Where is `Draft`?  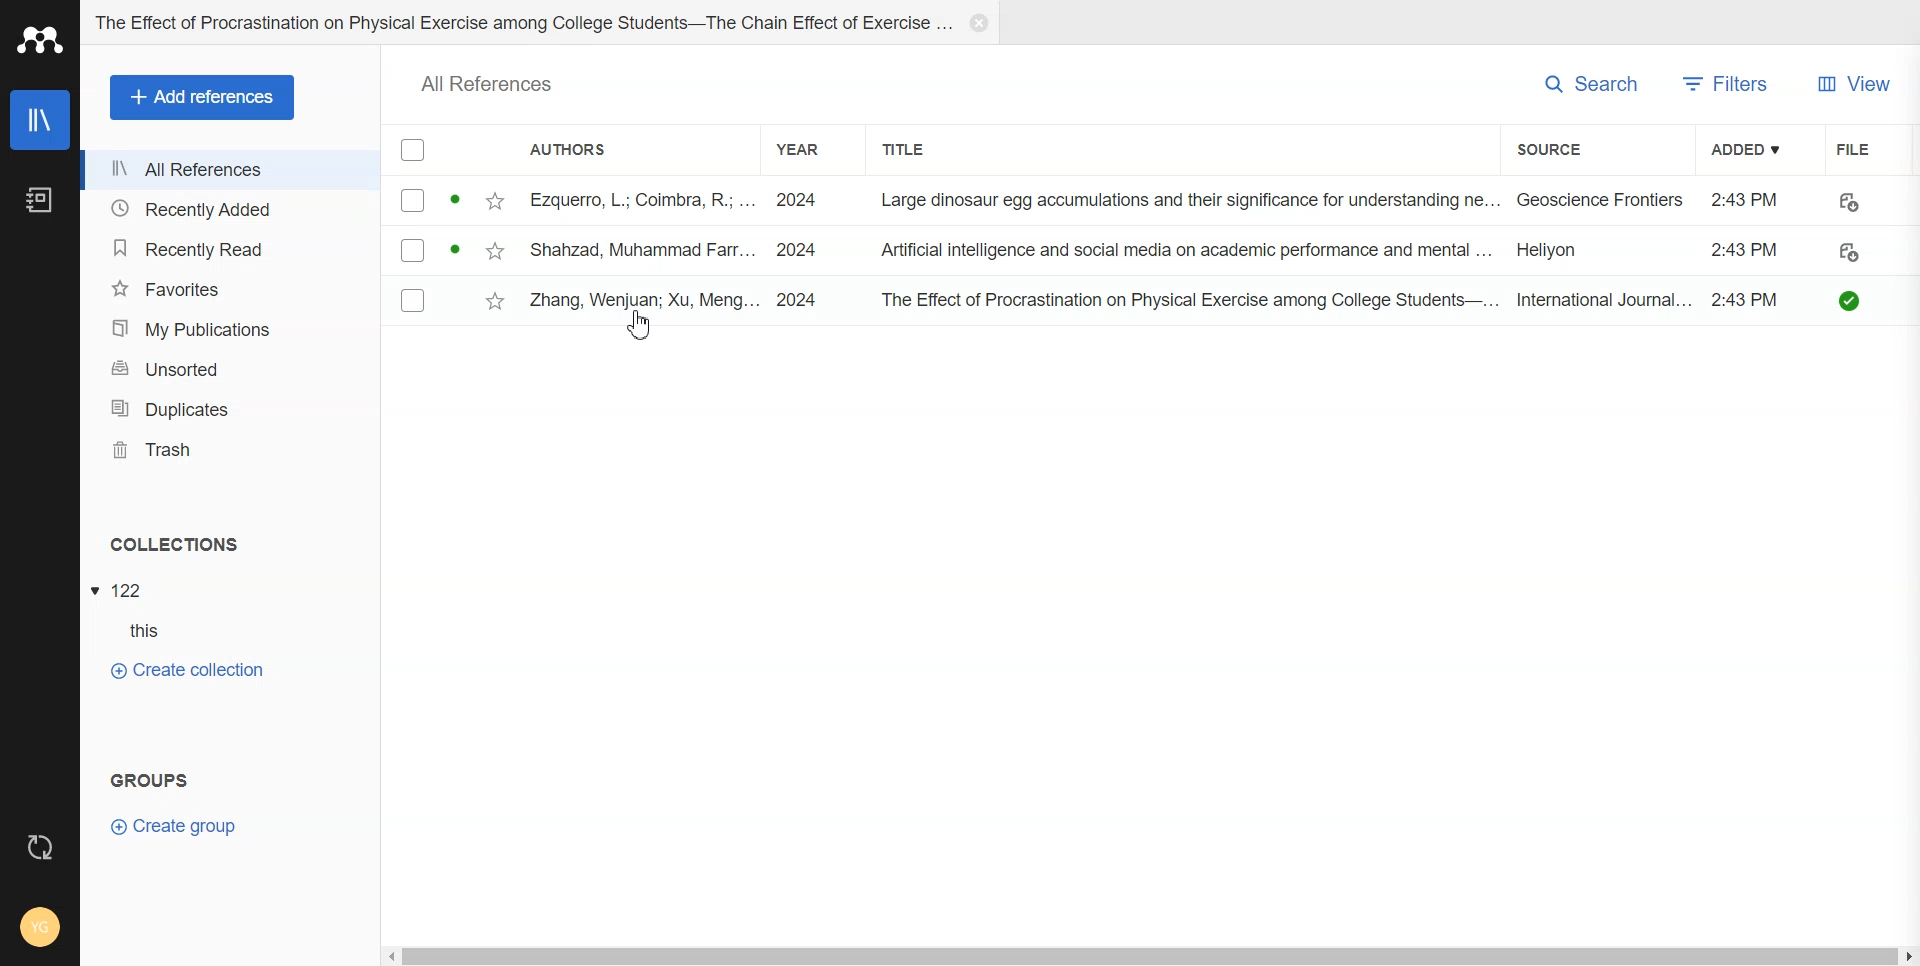 Draft is located at coordinates (1856, 199).